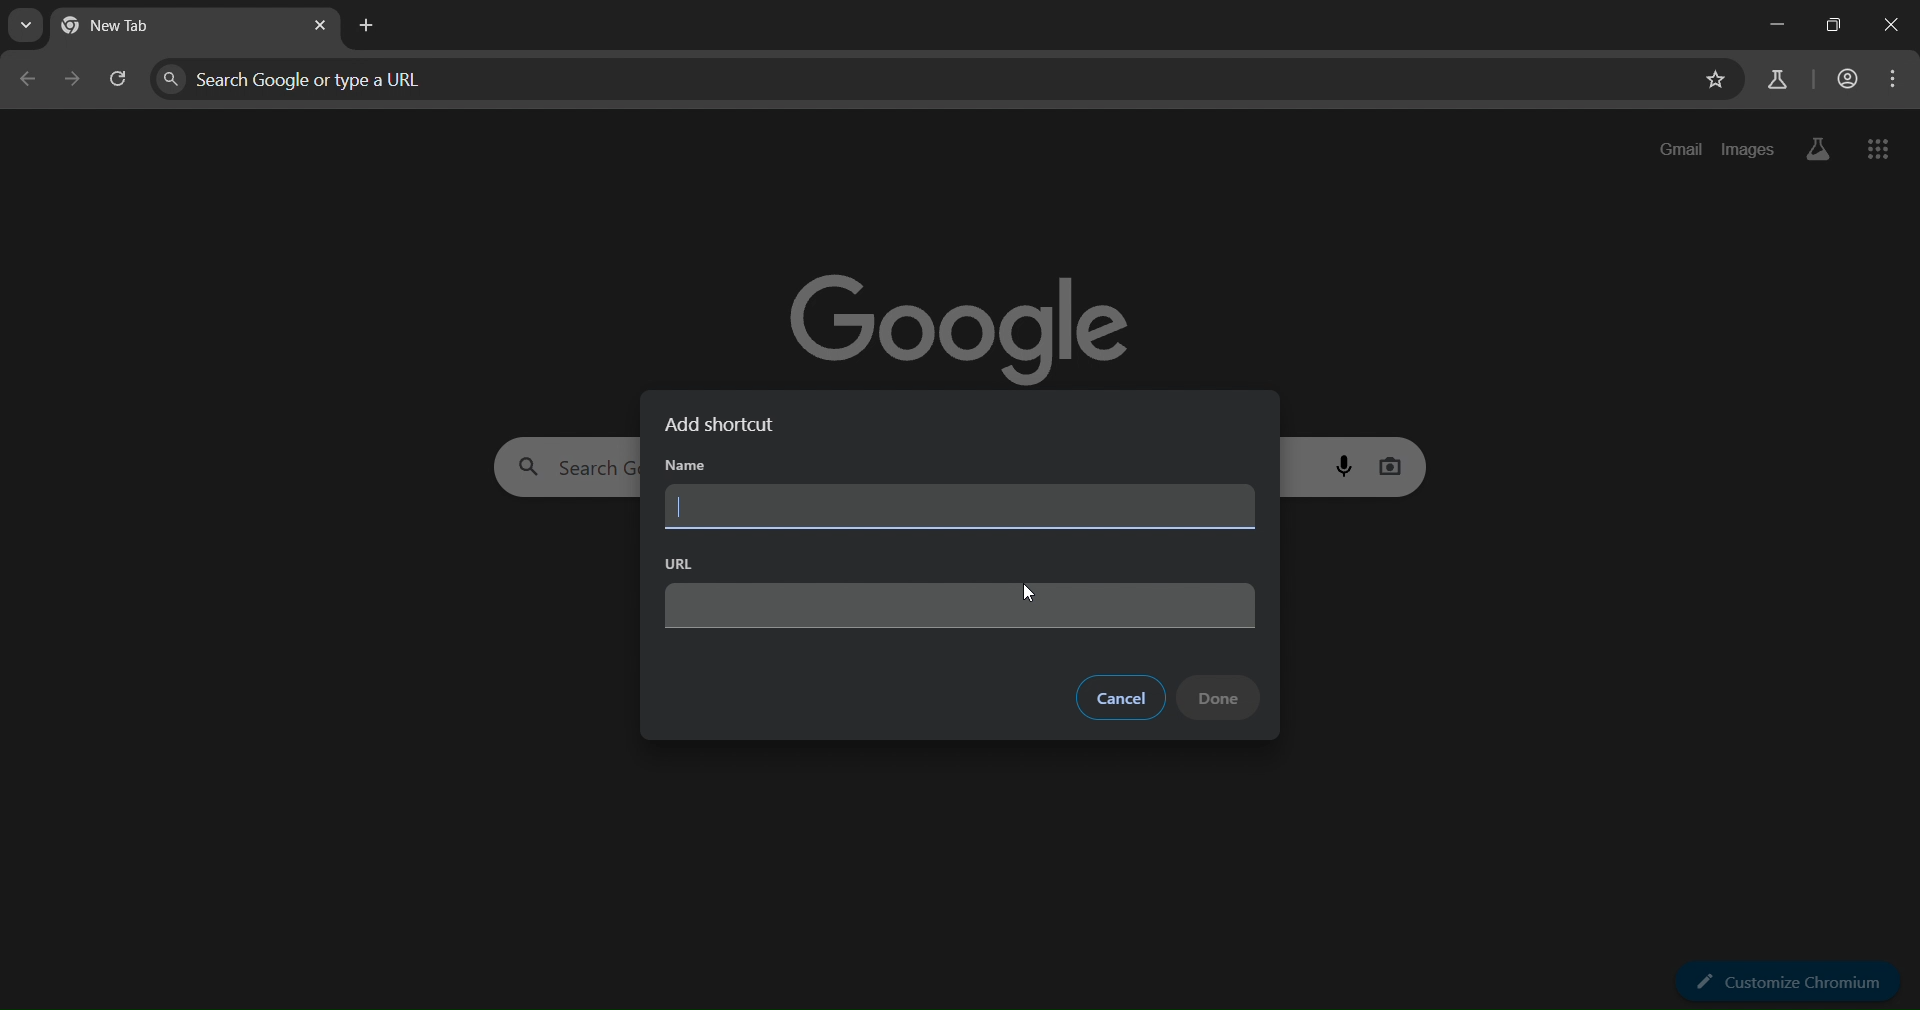 The height and width of the screenshot is (1010, 1920). I want to click on go forward one page, so click(74, 82).